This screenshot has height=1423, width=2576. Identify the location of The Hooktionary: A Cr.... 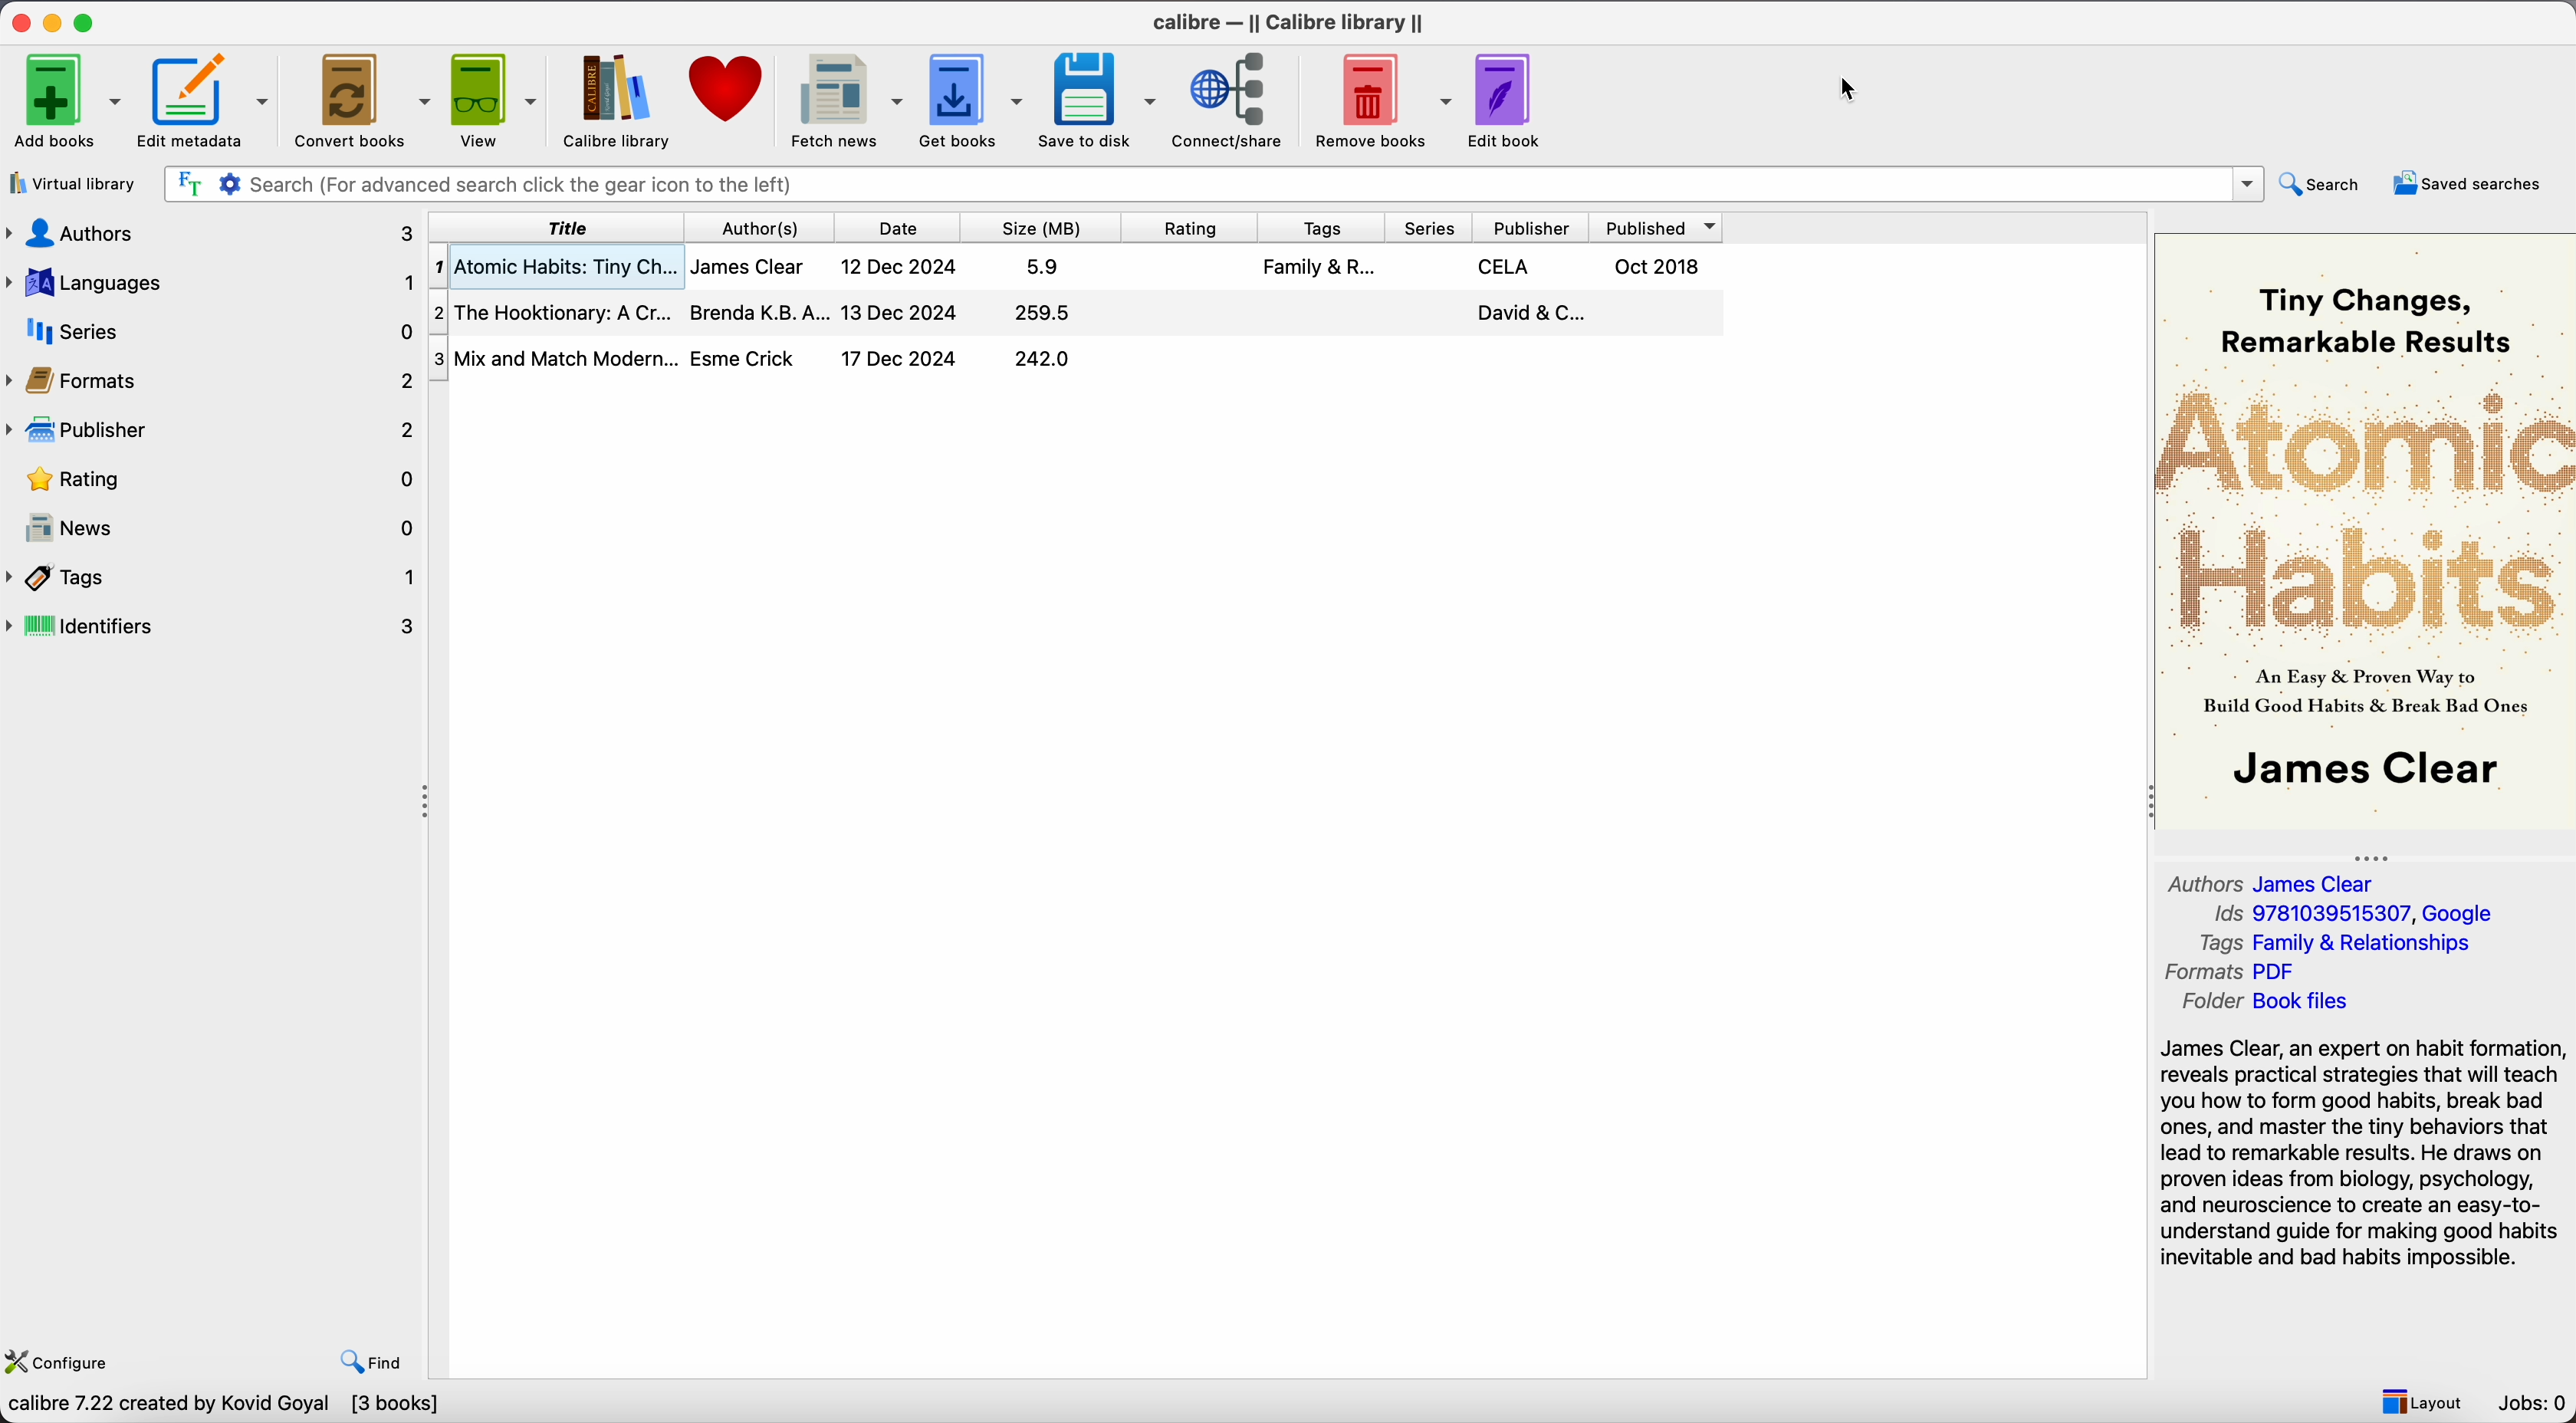
(552, 313).